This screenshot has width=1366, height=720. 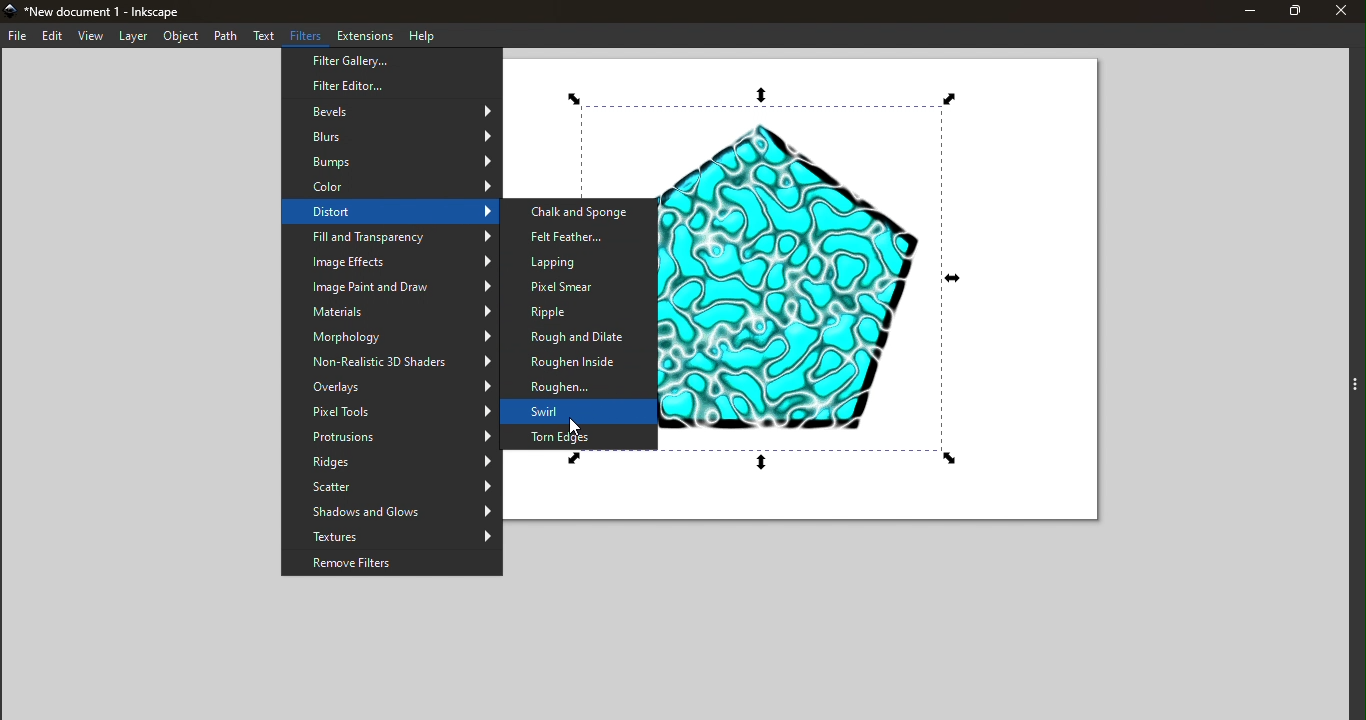 I want to click on Object, so click(x=179, y=36).